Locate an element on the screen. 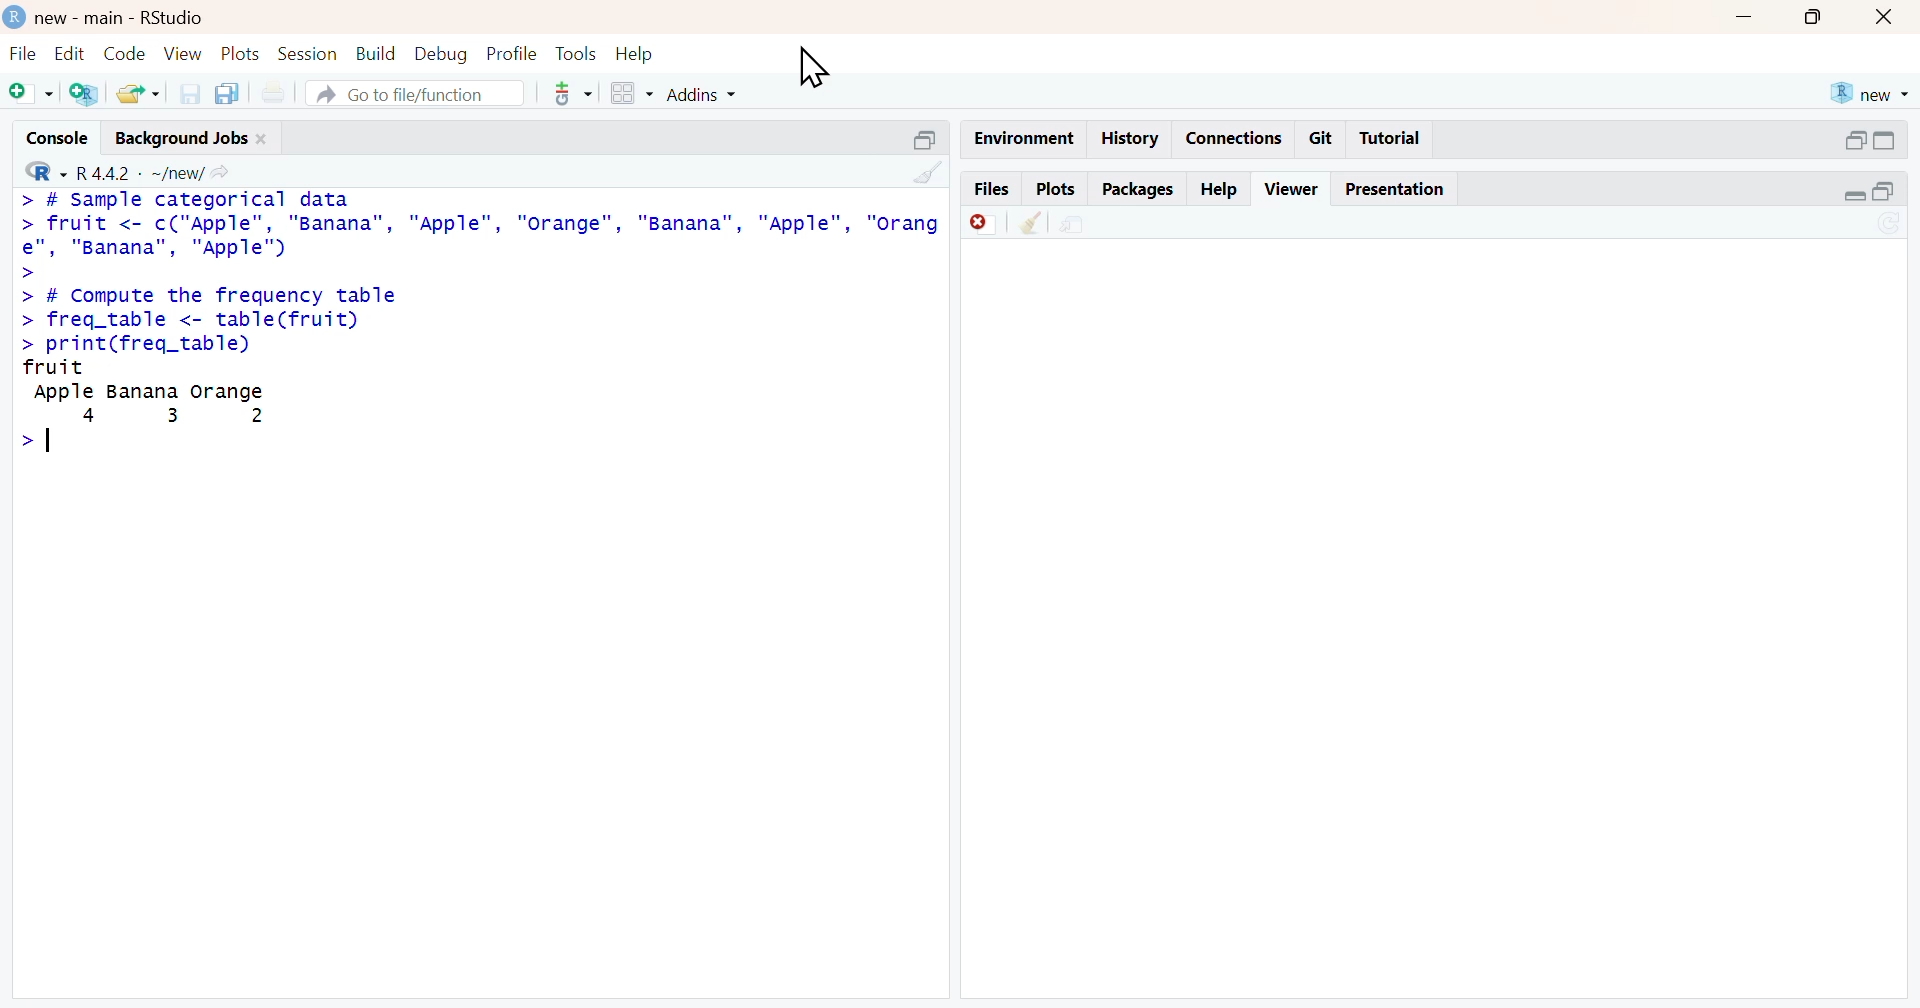 This screenshot has width=1920, height=1008. expand is located at coordinates (1847, 195).